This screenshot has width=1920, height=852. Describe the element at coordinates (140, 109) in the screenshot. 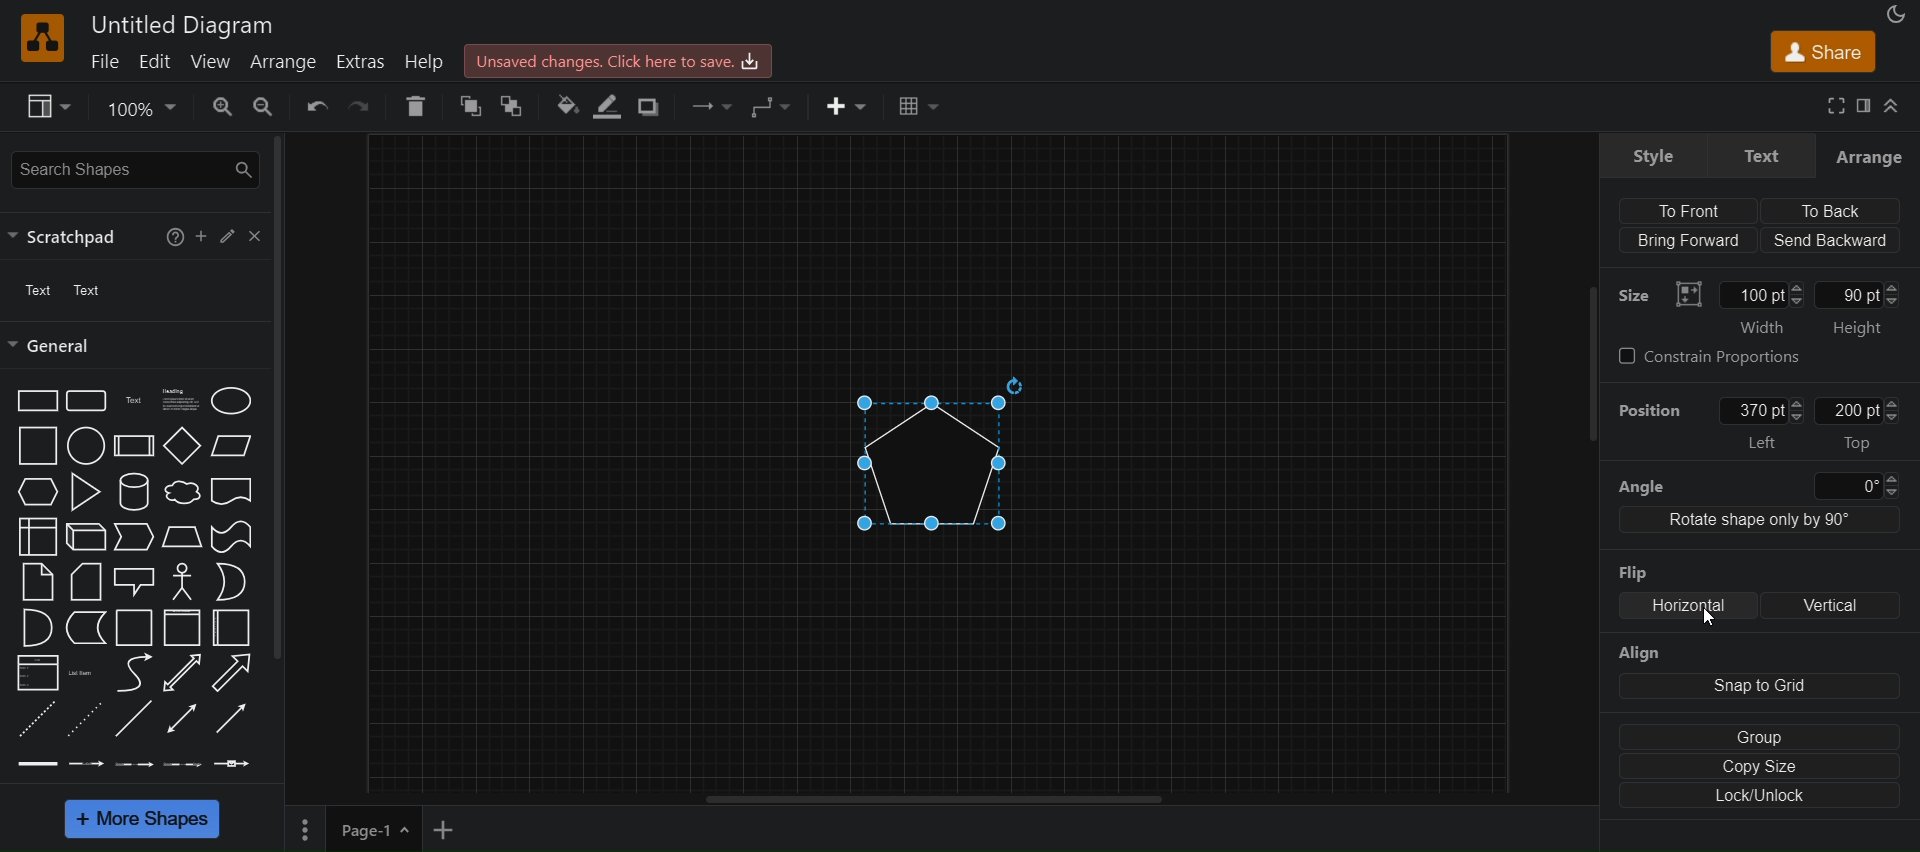

I see `zoom options` at that location.